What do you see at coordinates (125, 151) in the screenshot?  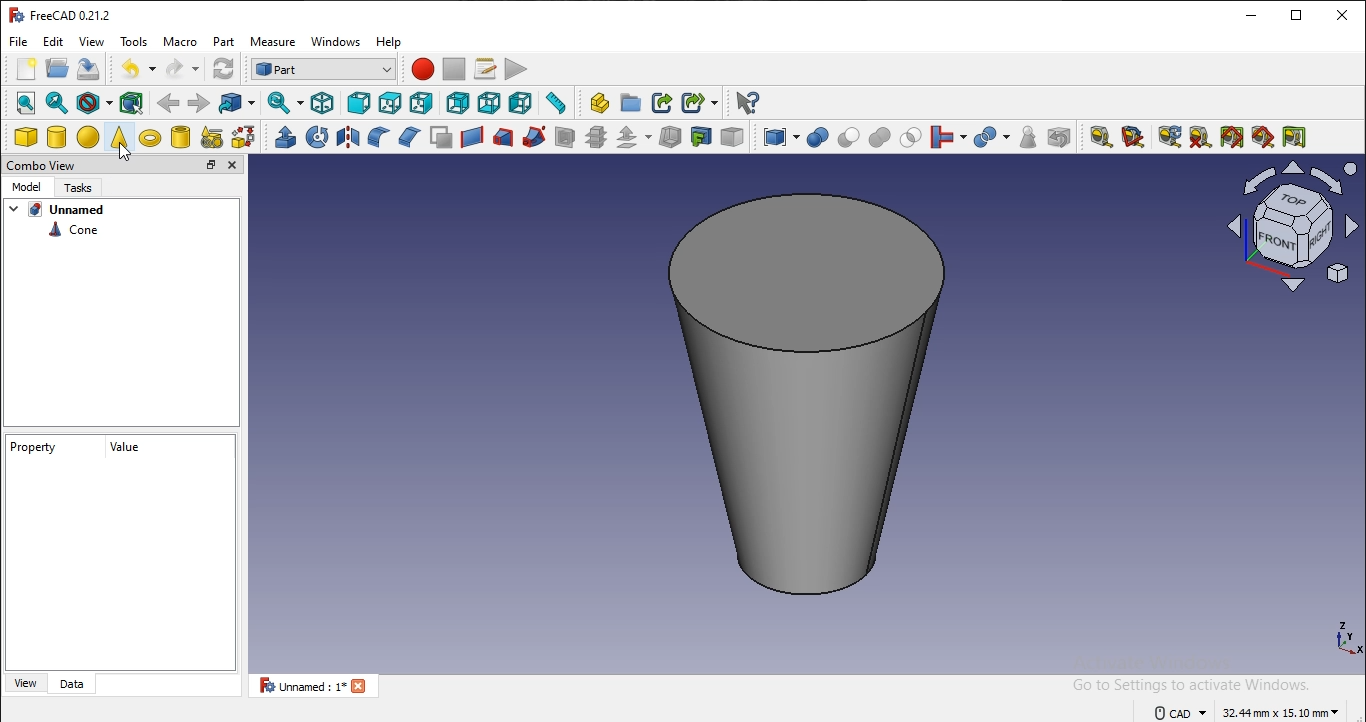 I see `cursor` at bounding box center [125, 151].